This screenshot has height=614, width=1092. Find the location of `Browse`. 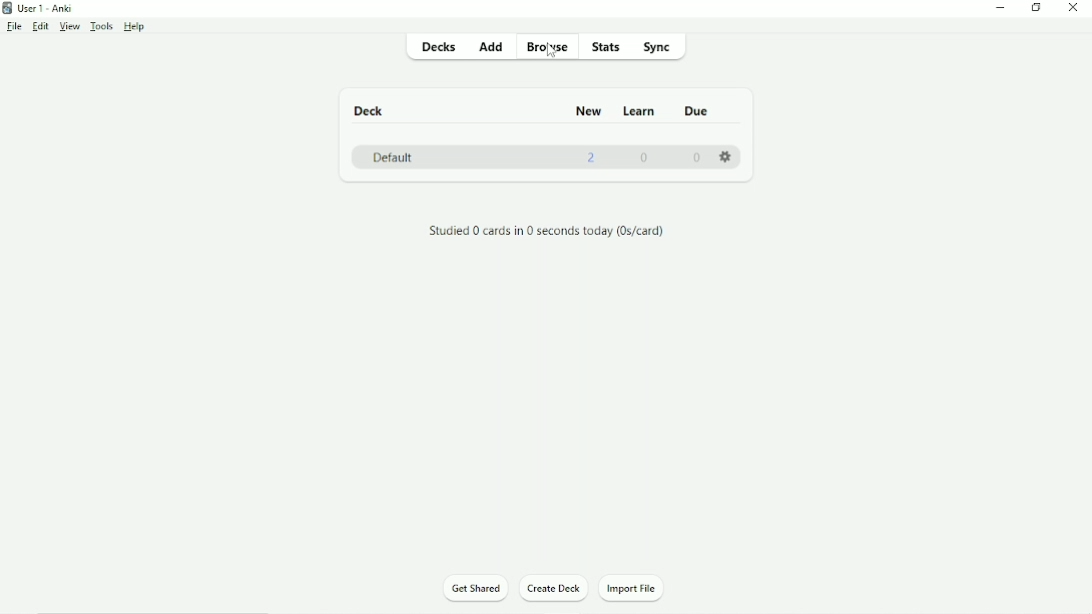

Browse is located at coordinates (549, 48).